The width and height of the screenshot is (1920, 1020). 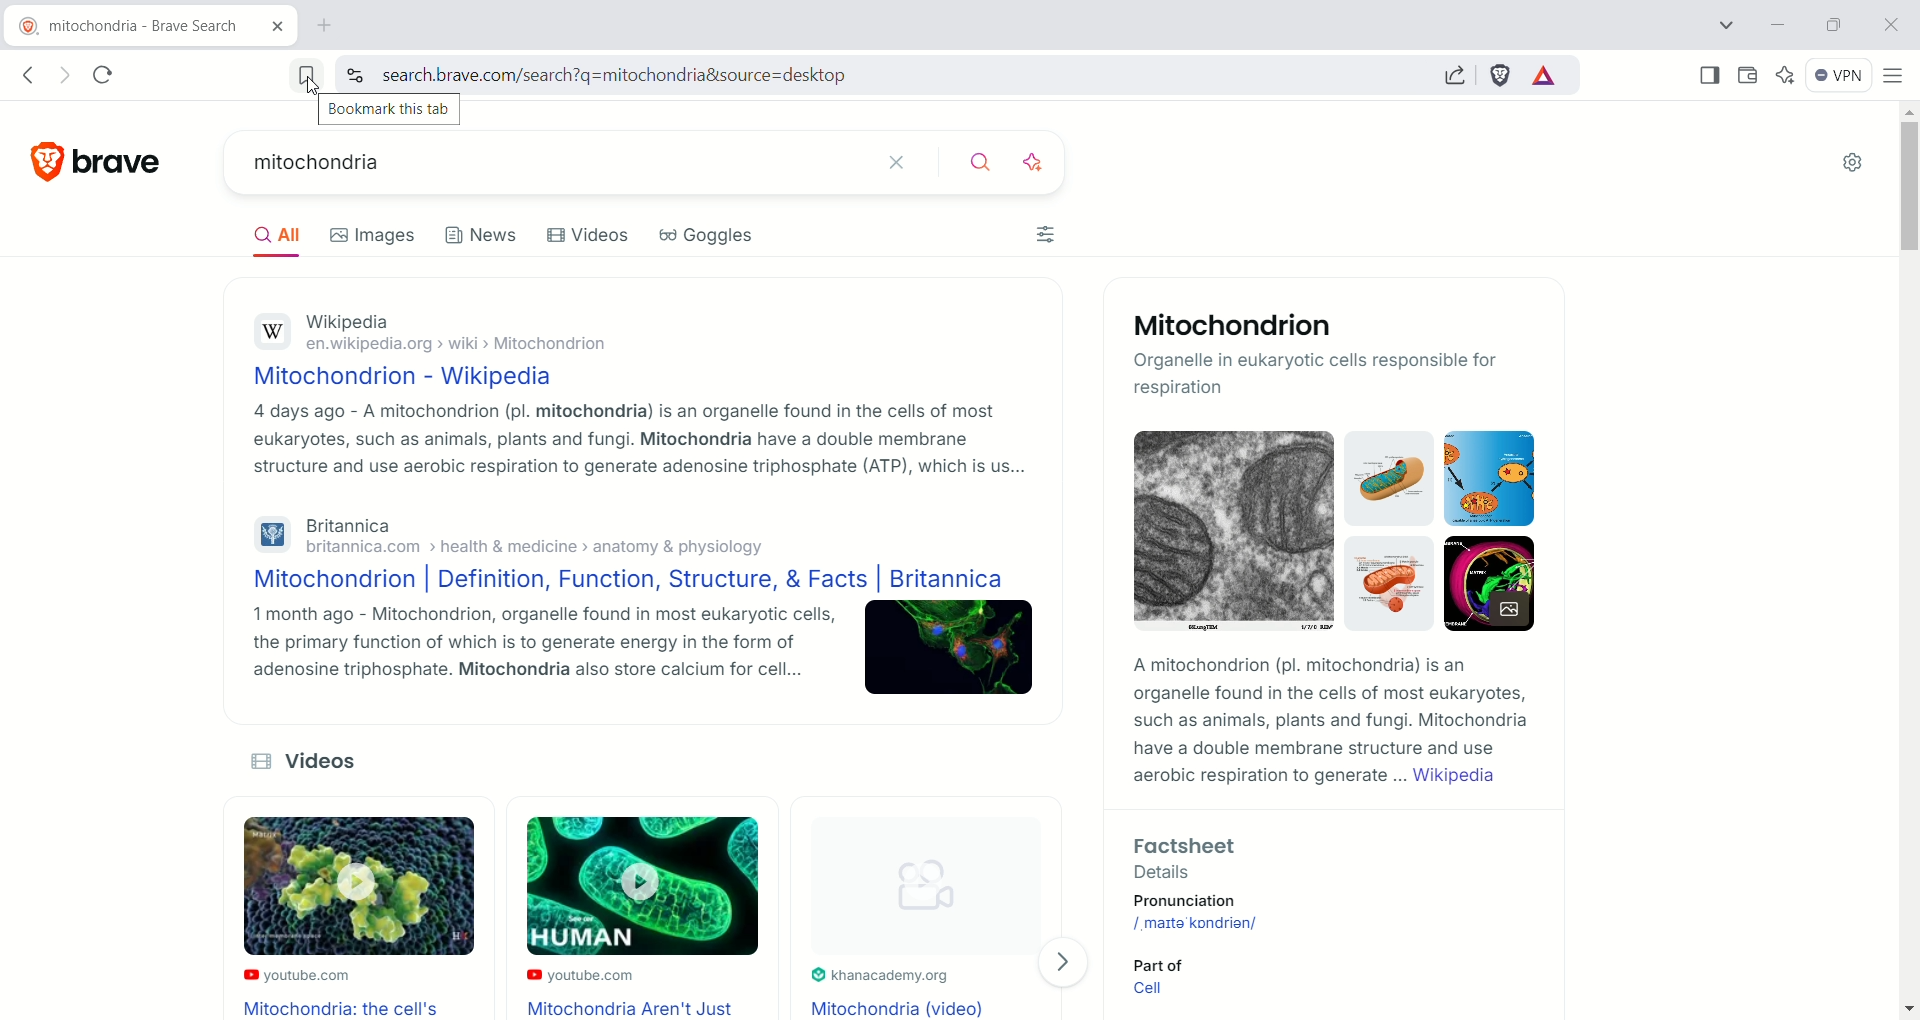 I want to click on Mitochondrion | Definition, Function, Structure, & Facts | Britannica, so click(x=622, y=581).